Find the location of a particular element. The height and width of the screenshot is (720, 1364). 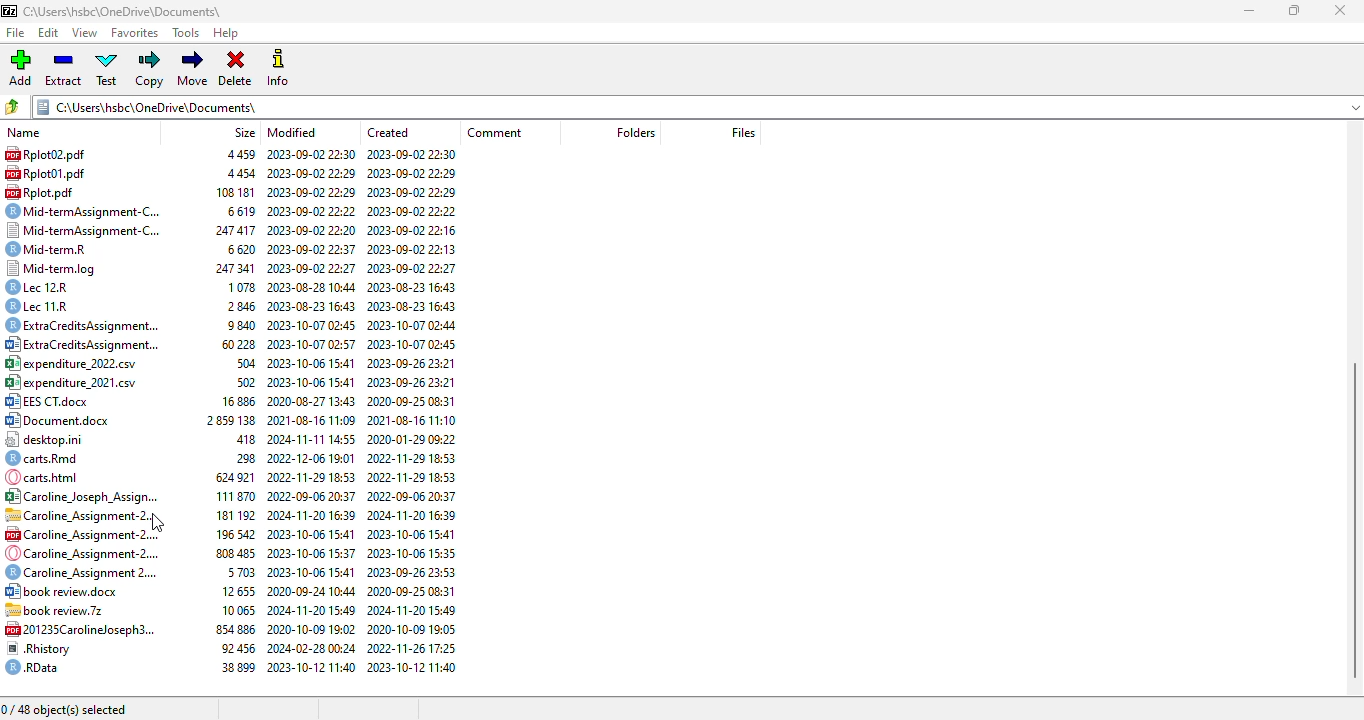

folders is located at coordinates (635, 133).